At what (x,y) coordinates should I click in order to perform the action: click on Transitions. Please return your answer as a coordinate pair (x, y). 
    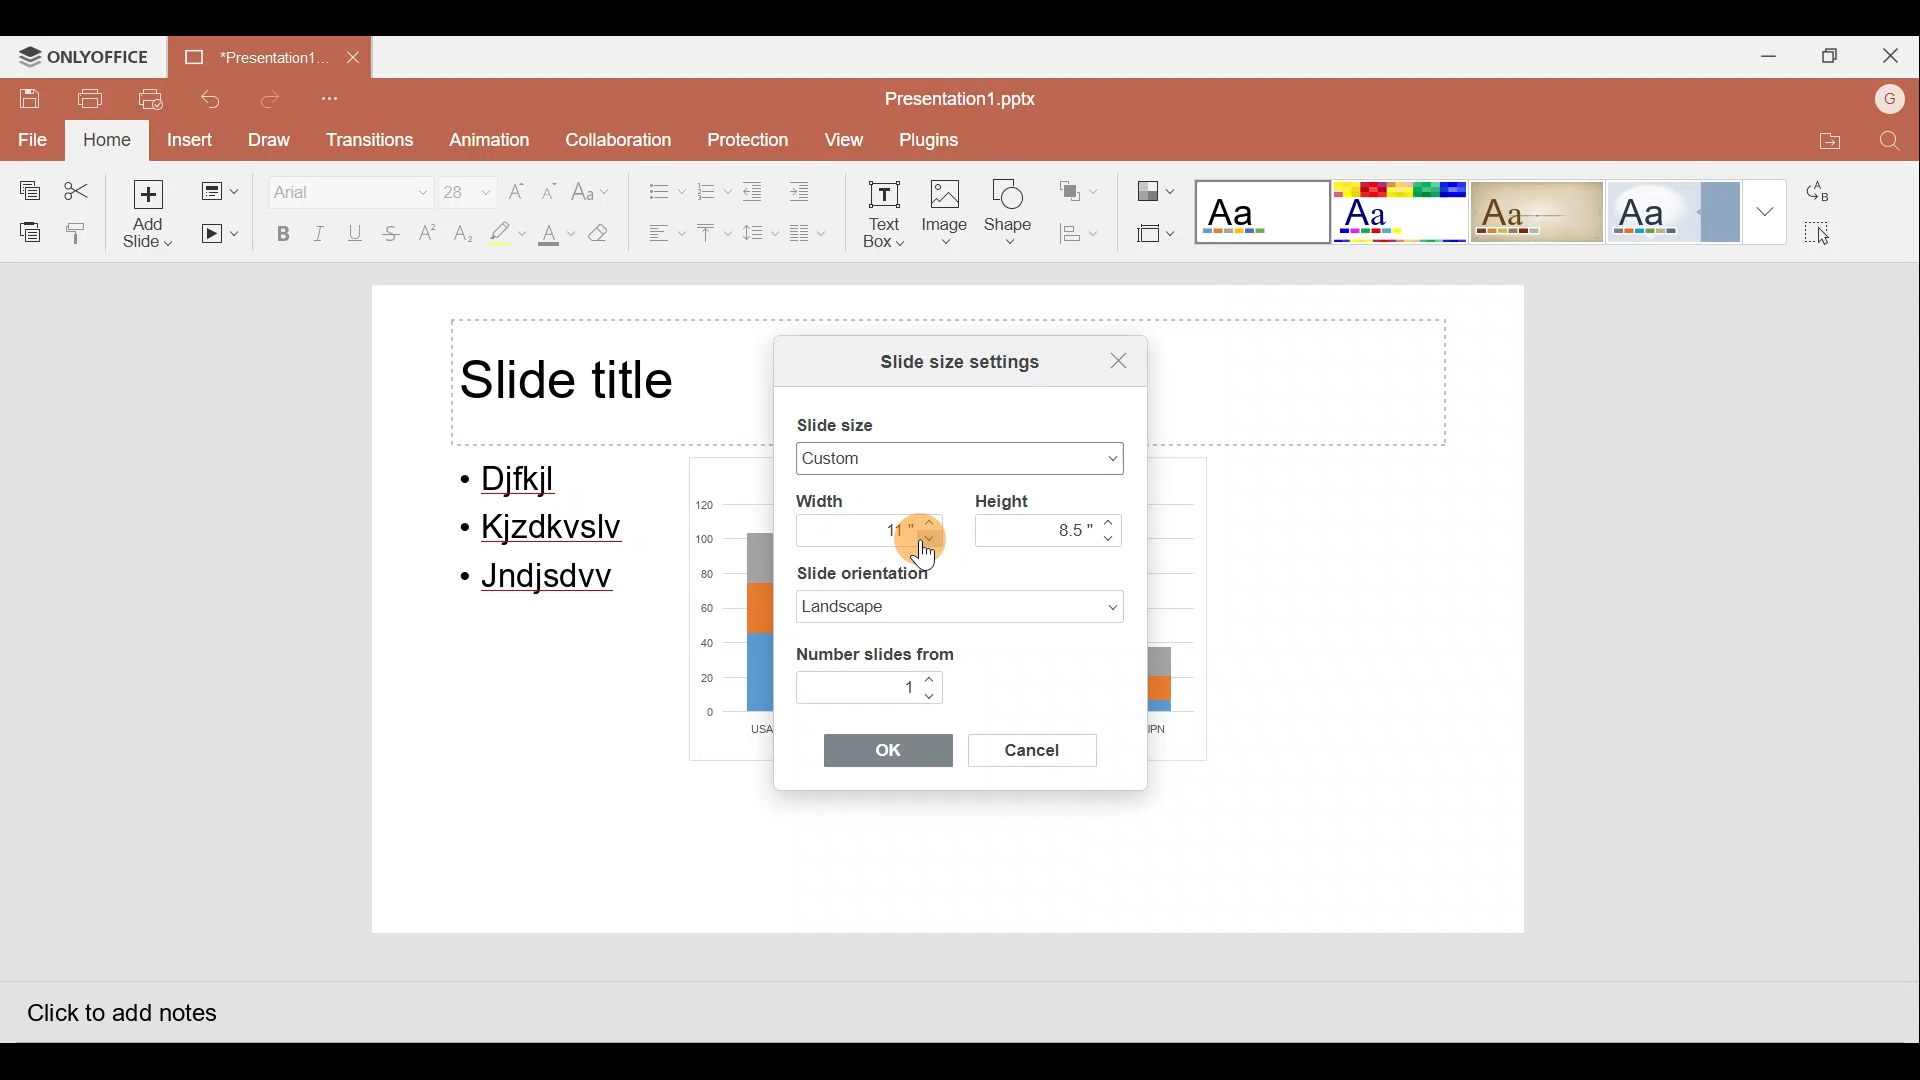
    Looking at the image, I should click on (368, 141).